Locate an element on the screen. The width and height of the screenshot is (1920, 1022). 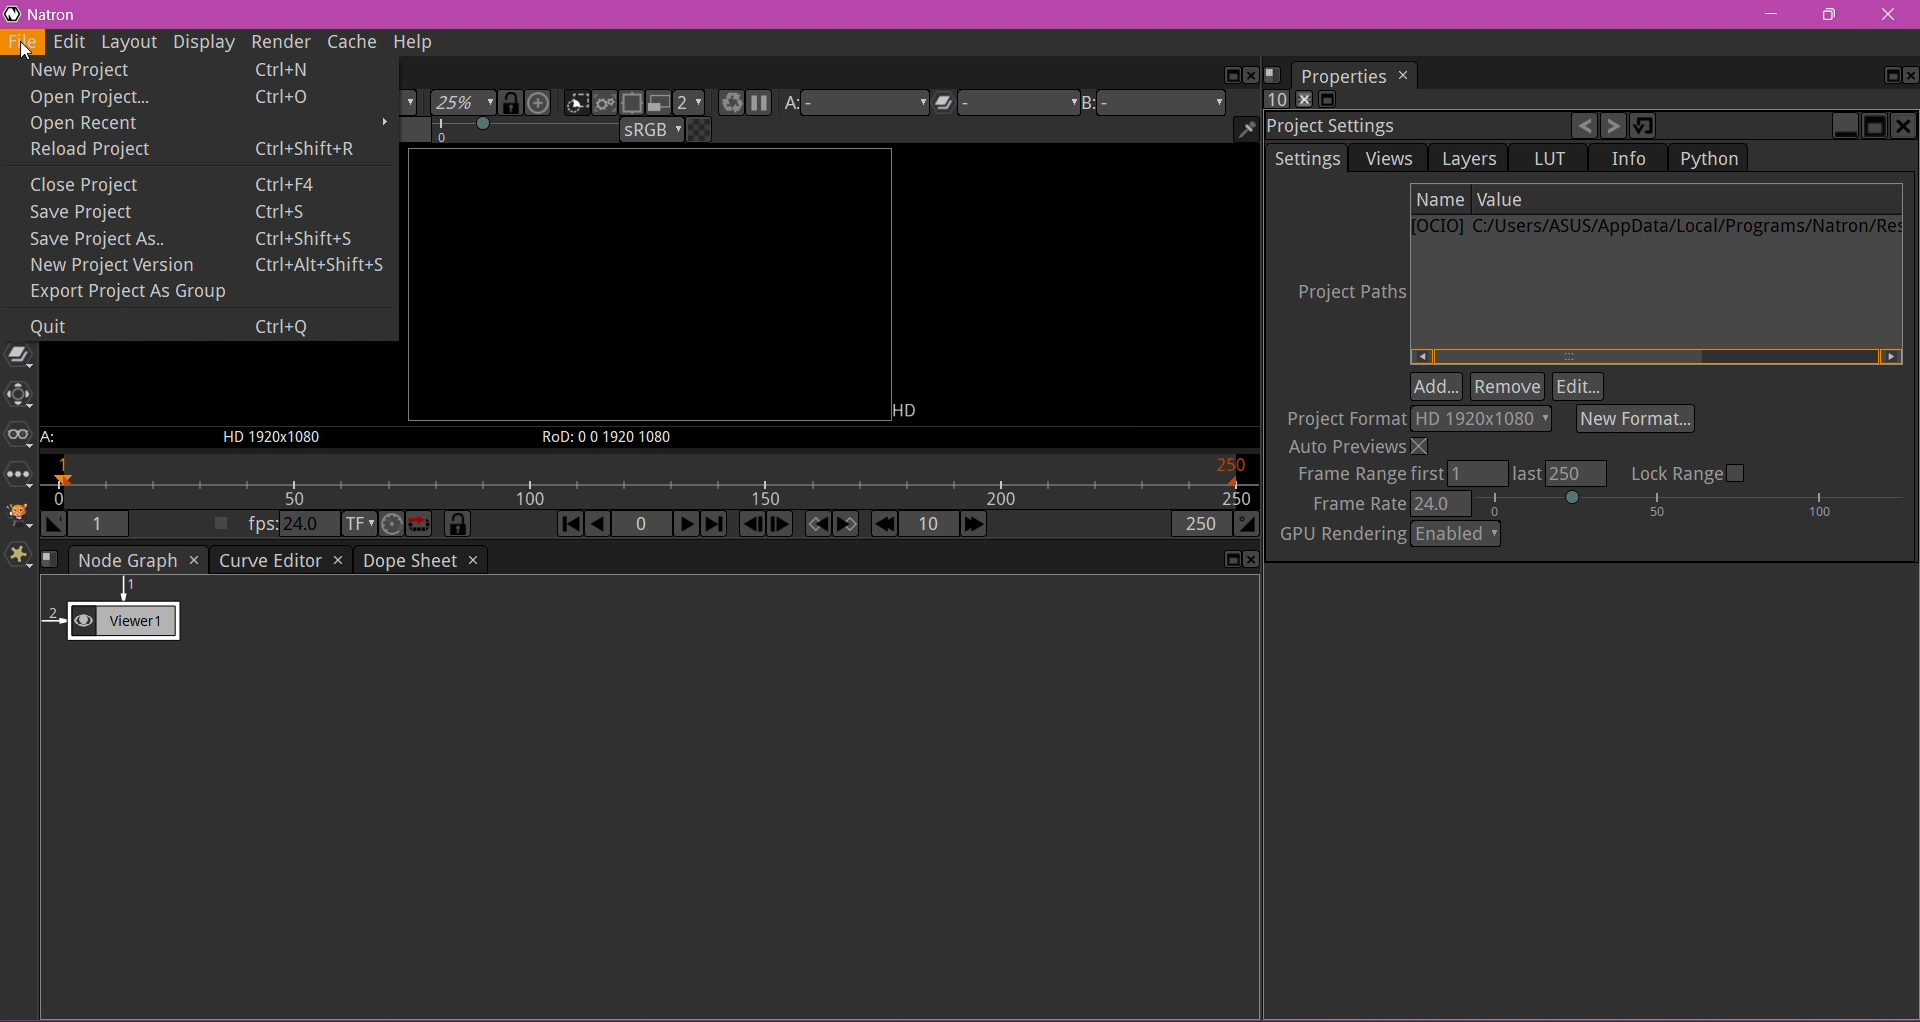
Value is located at coordinates (1501, 201).